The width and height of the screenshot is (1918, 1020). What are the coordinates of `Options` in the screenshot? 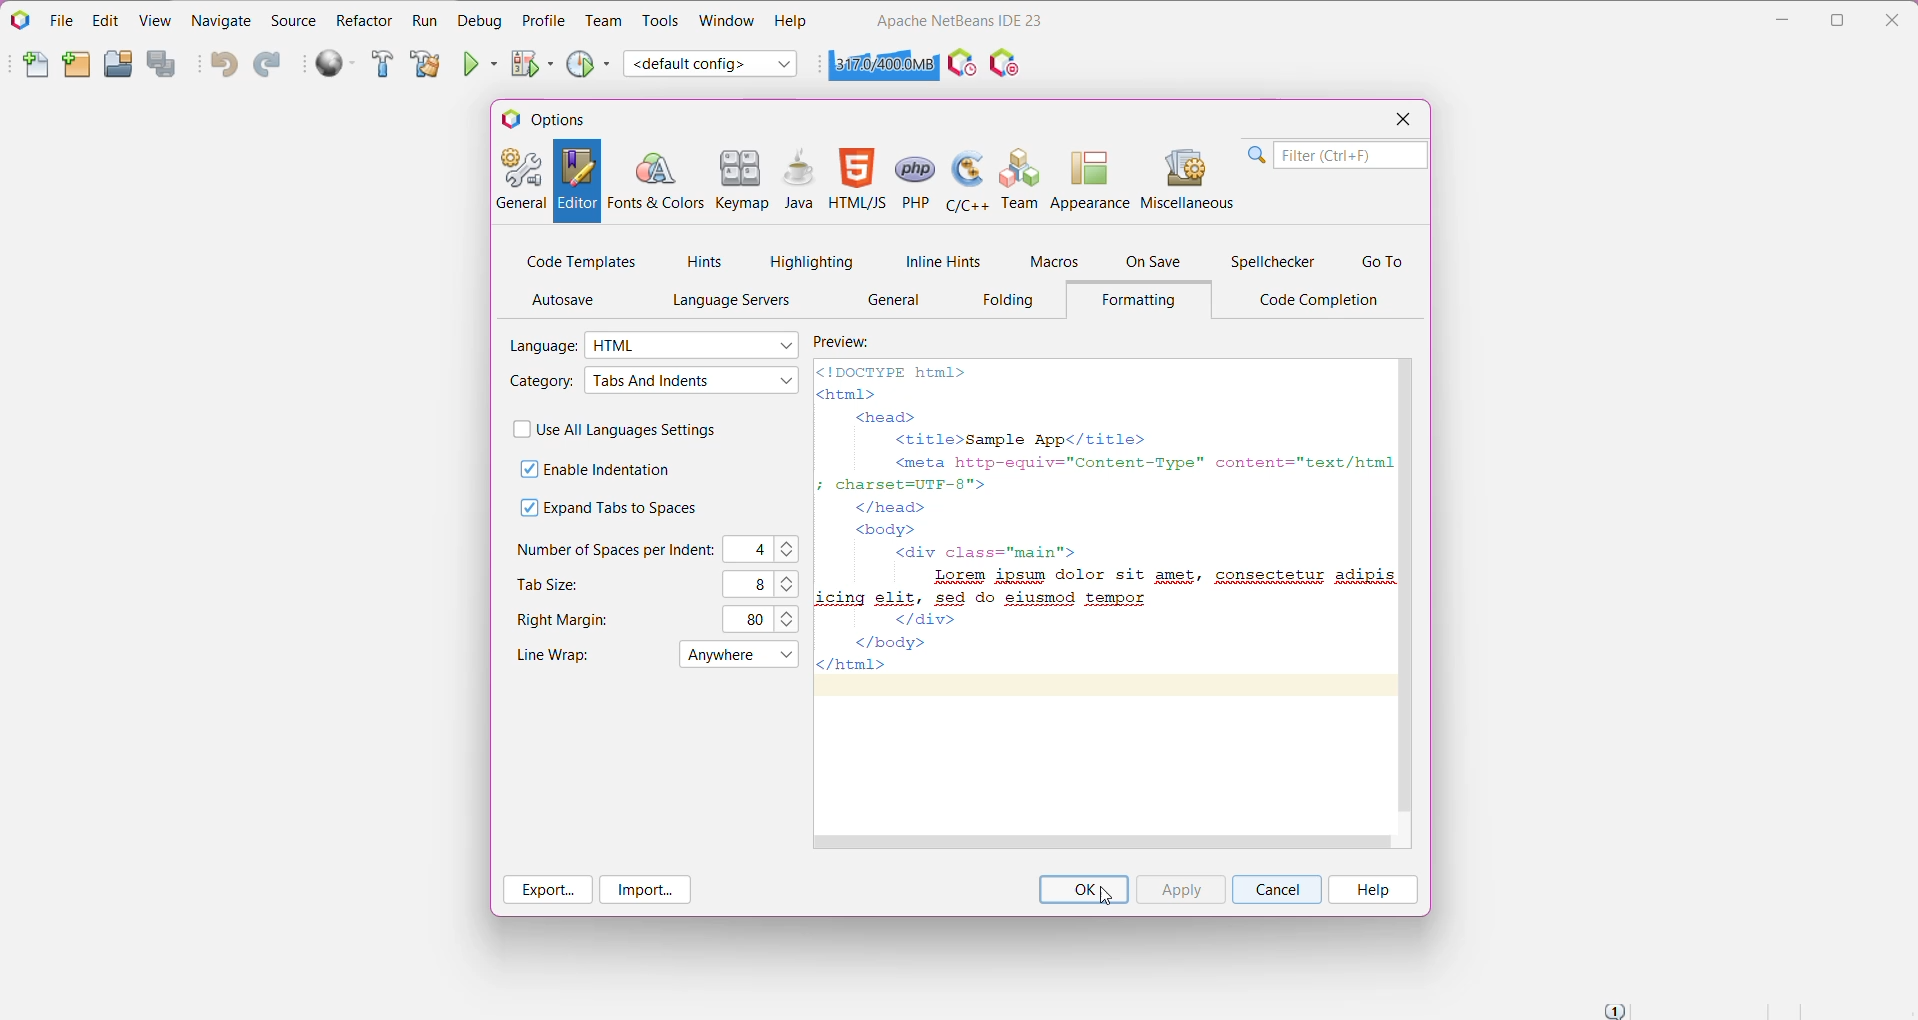 It's located at (561, 119).